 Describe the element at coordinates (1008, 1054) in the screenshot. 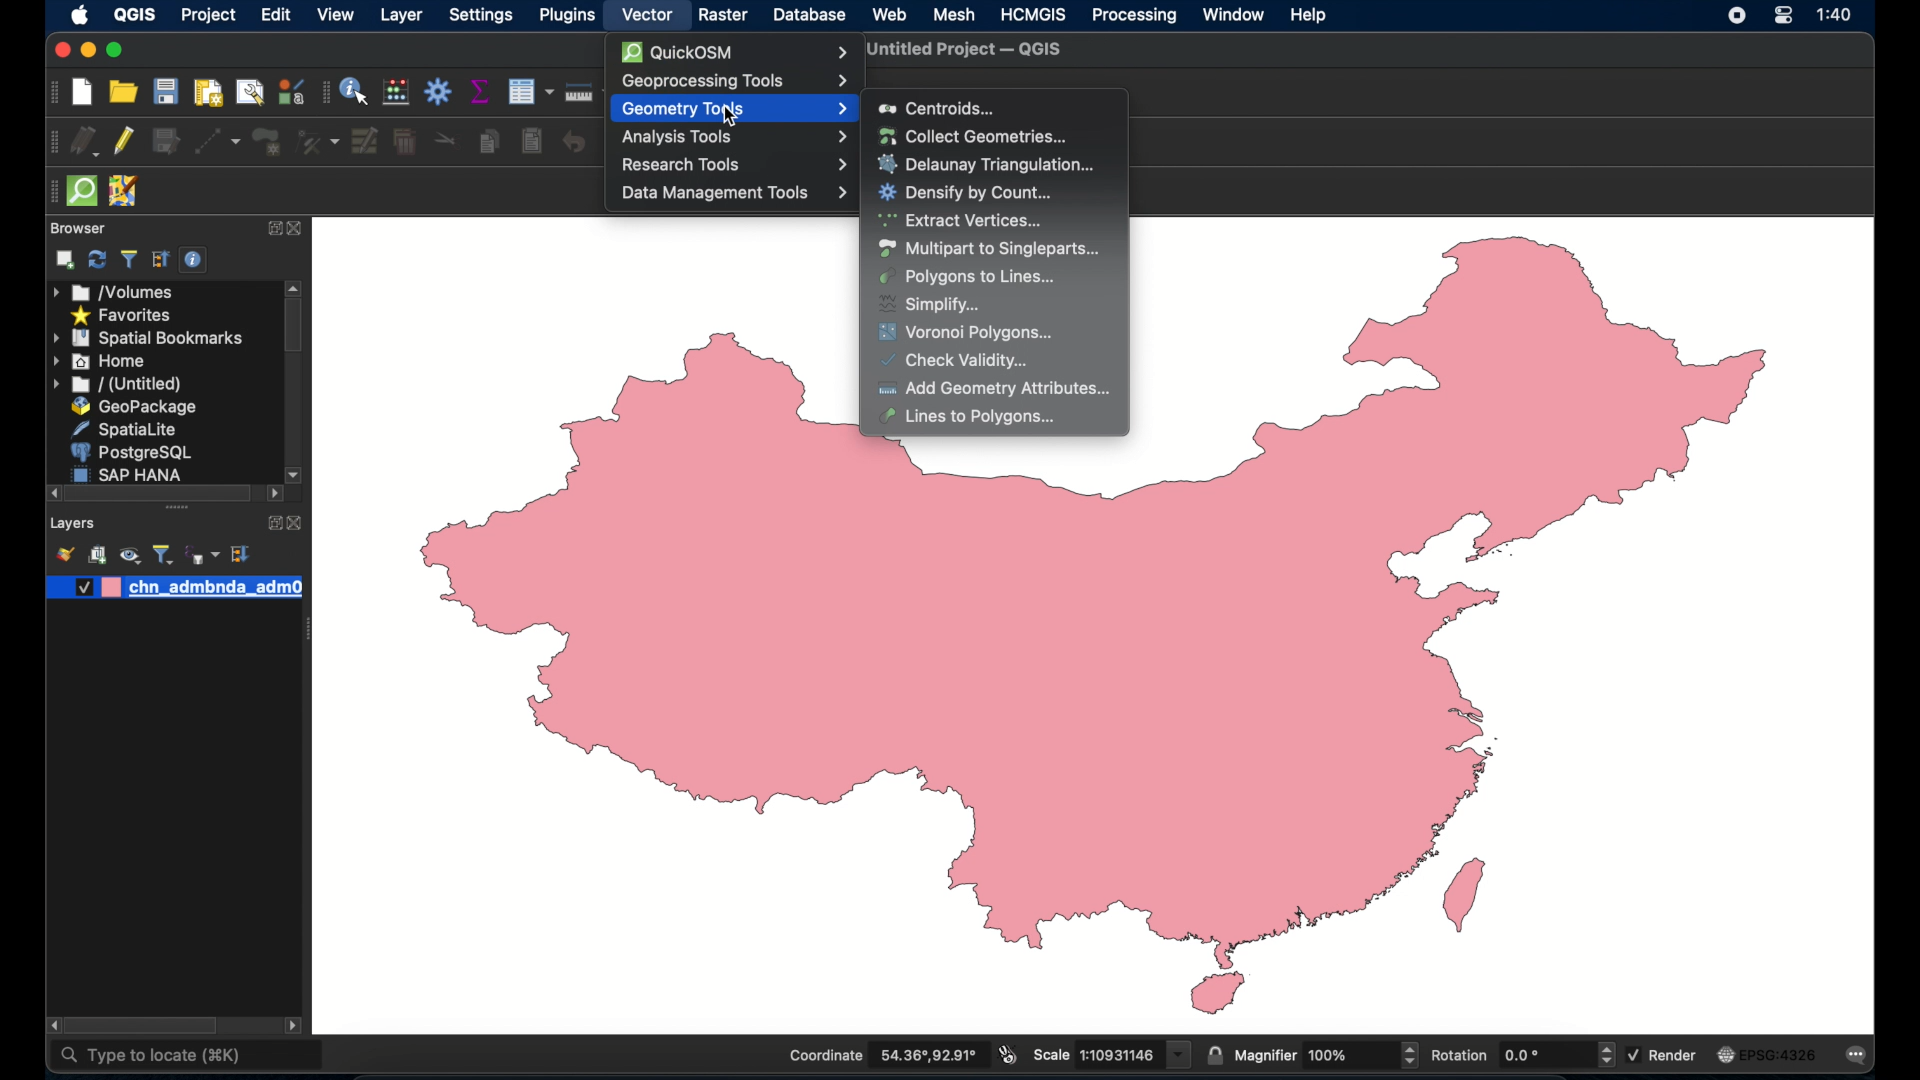

I see `toggle extents and mouse display position` at that location.